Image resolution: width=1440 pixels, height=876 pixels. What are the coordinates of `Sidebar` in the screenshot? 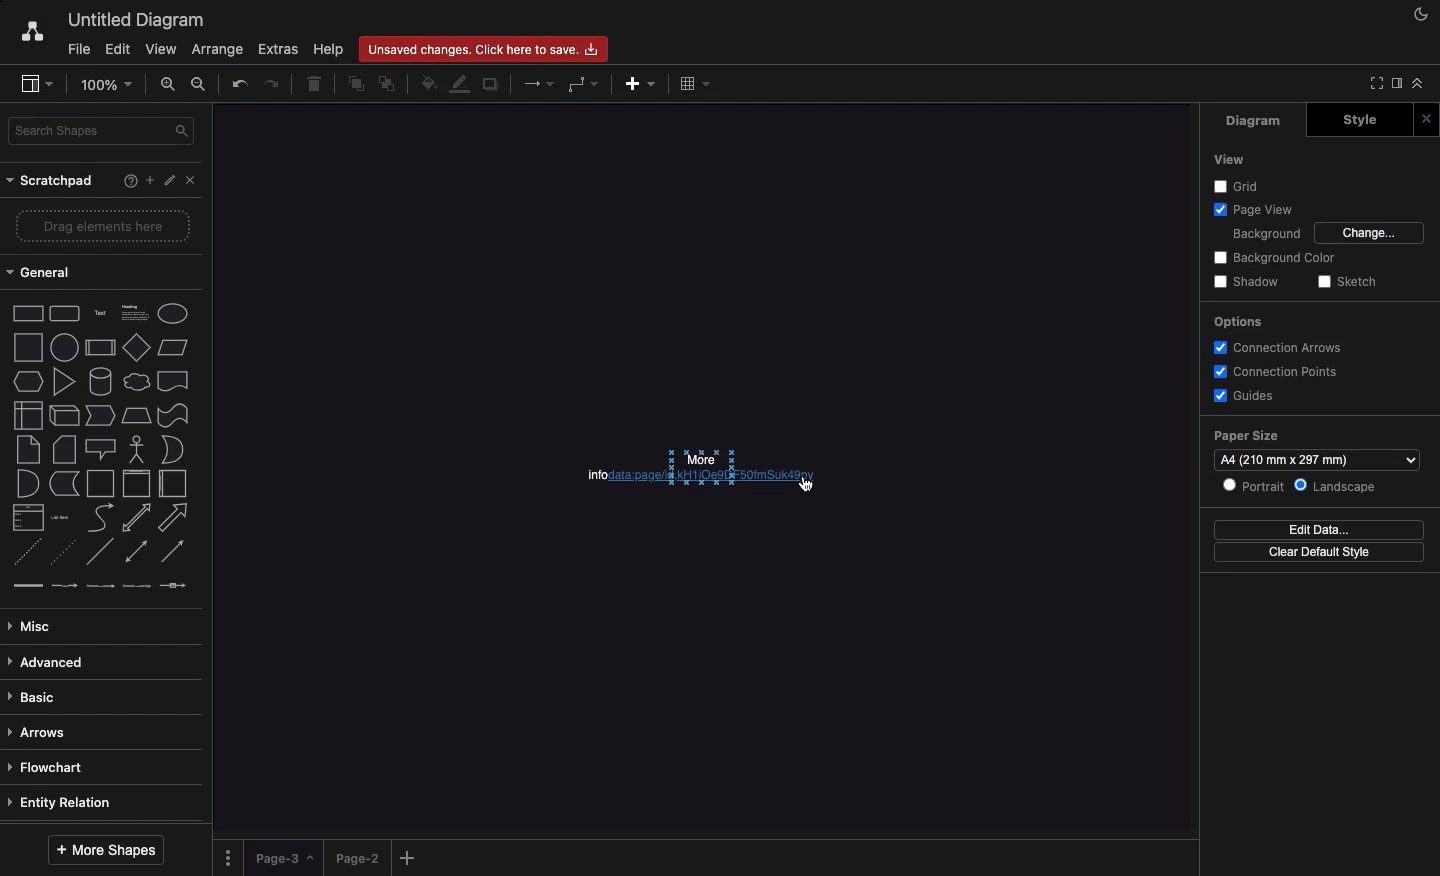 It's located at (1395, 84).